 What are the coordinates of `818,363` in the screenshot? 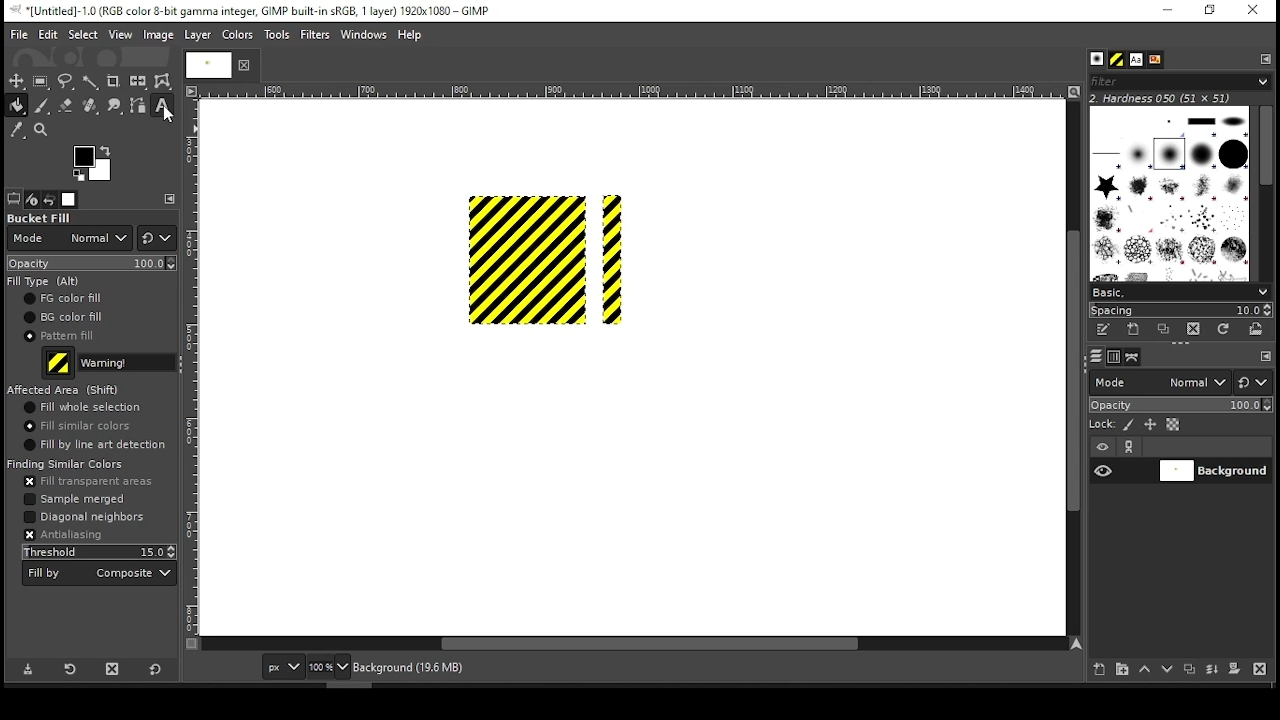 It's located at (221, 667).